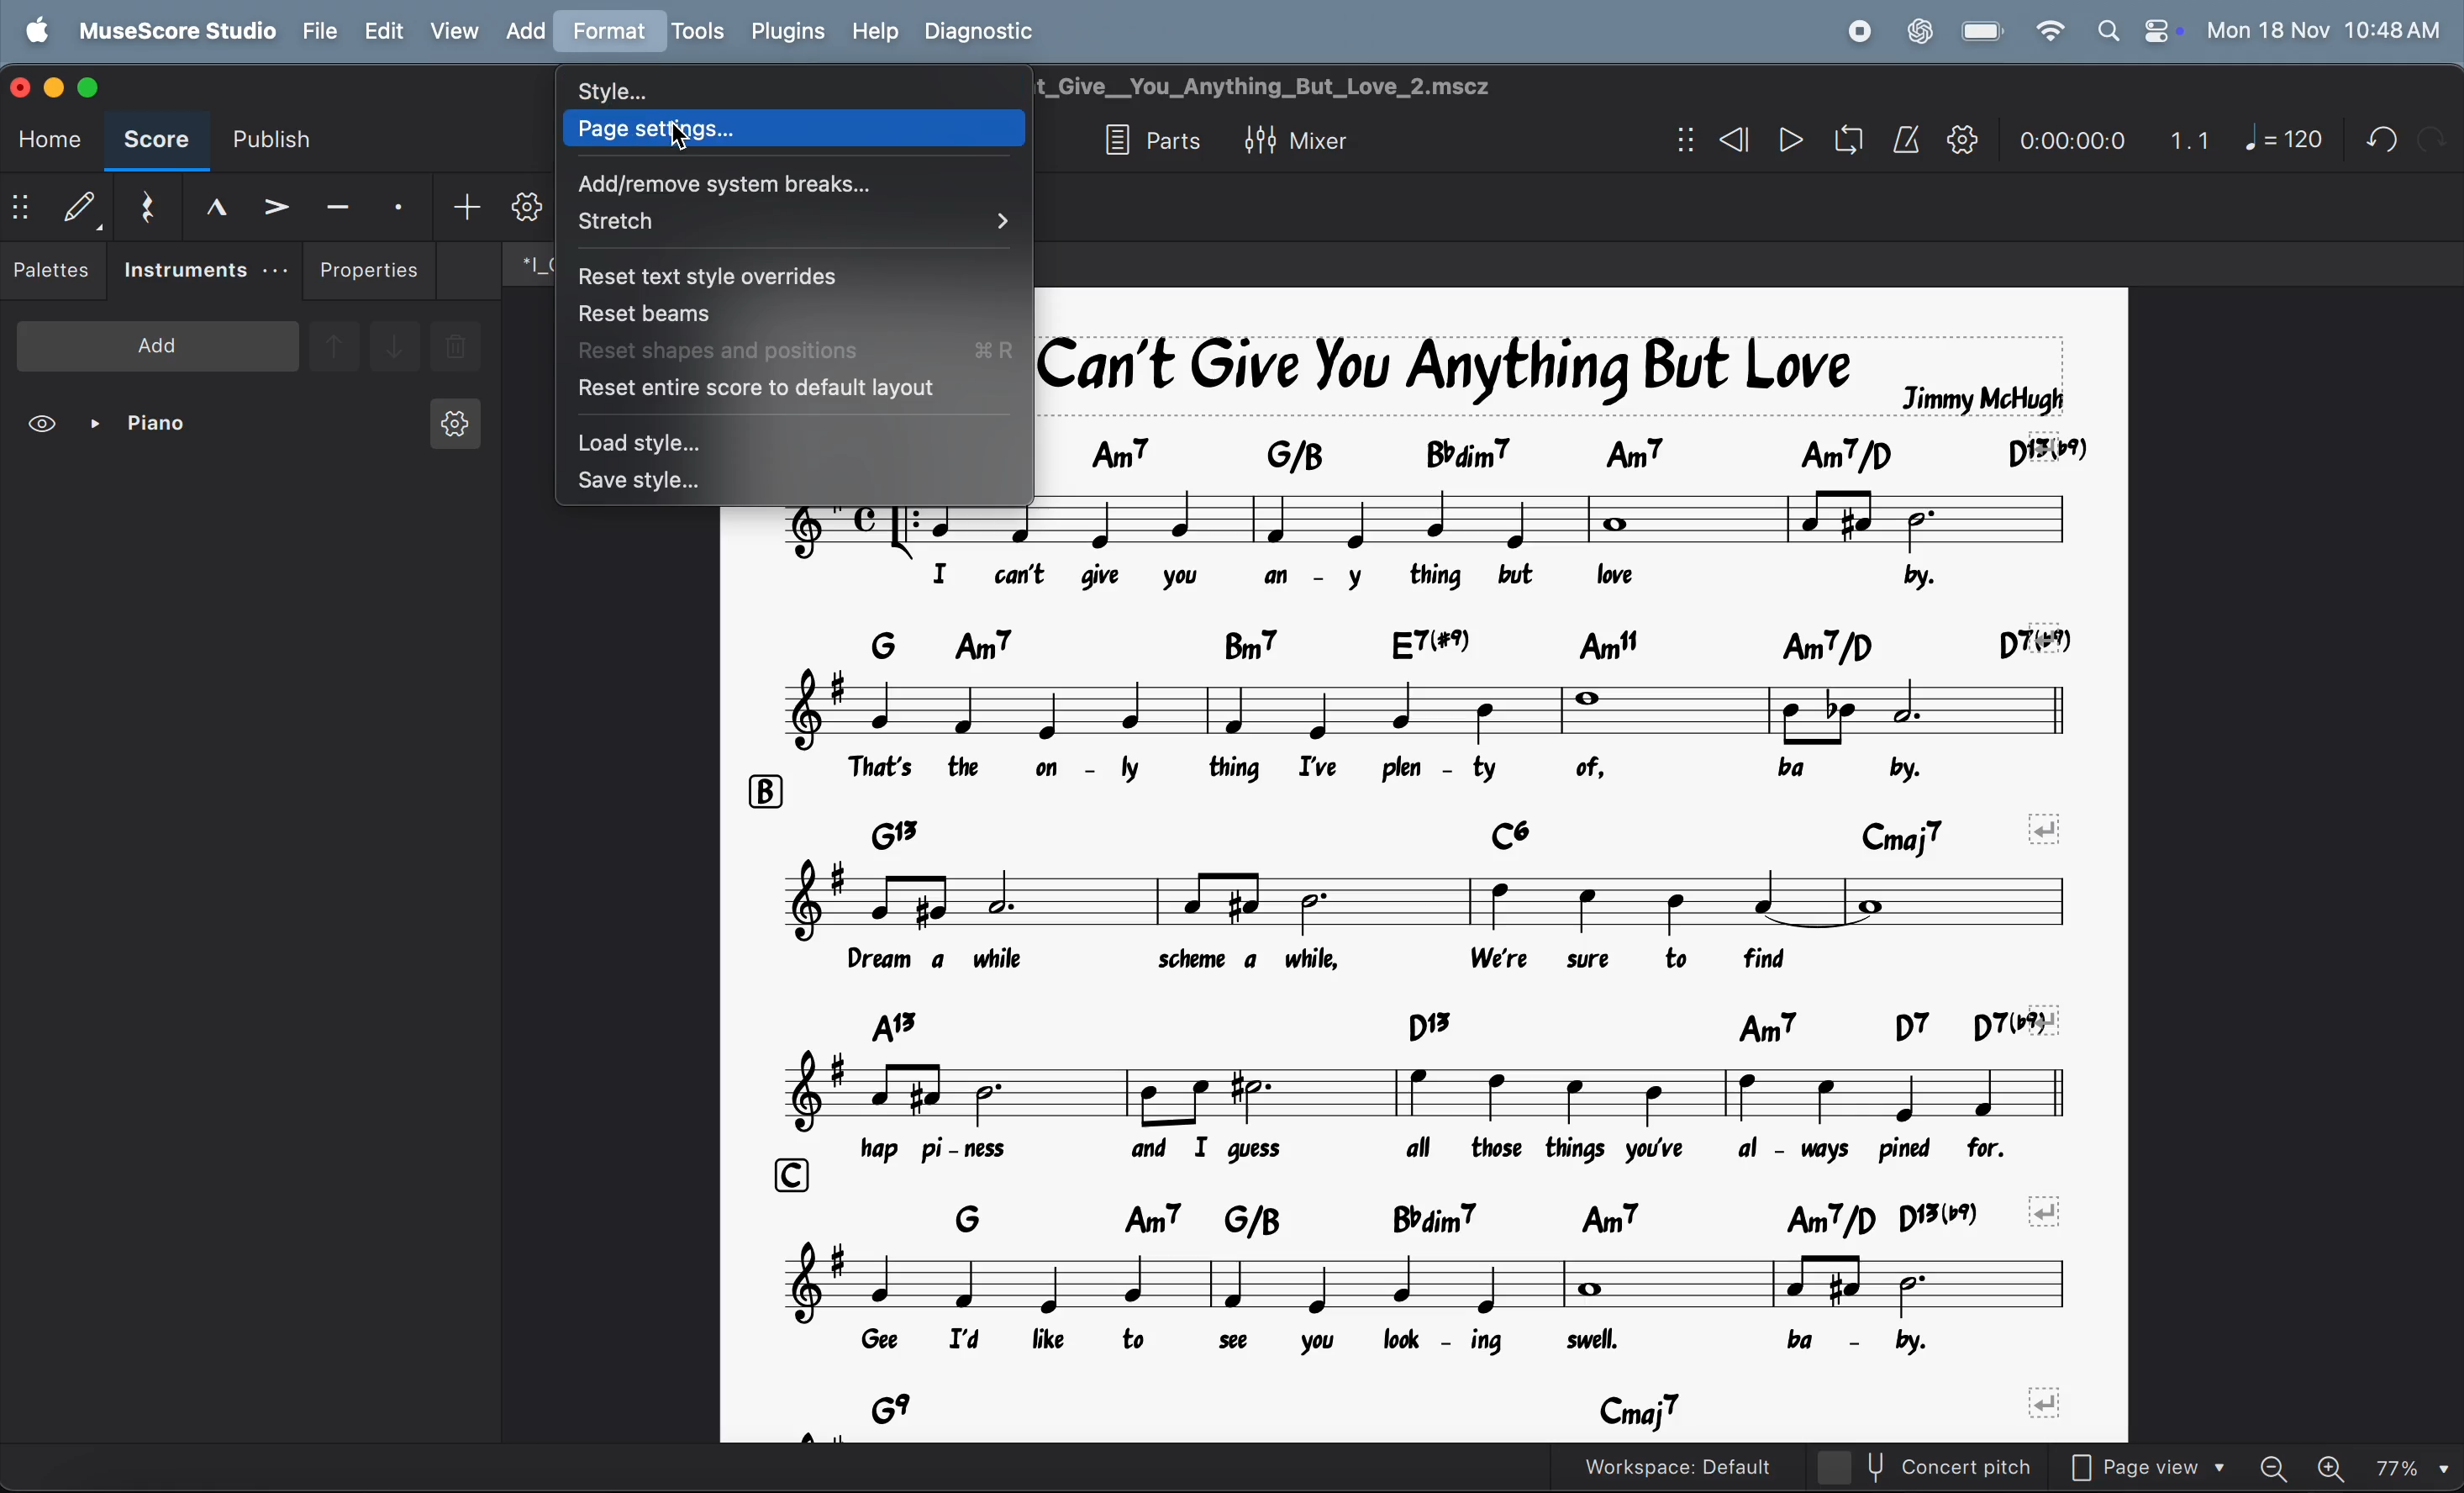 Image resolution: width=2464 pixels, height=1493 pixels. I want to click on add, so click(524, 30).